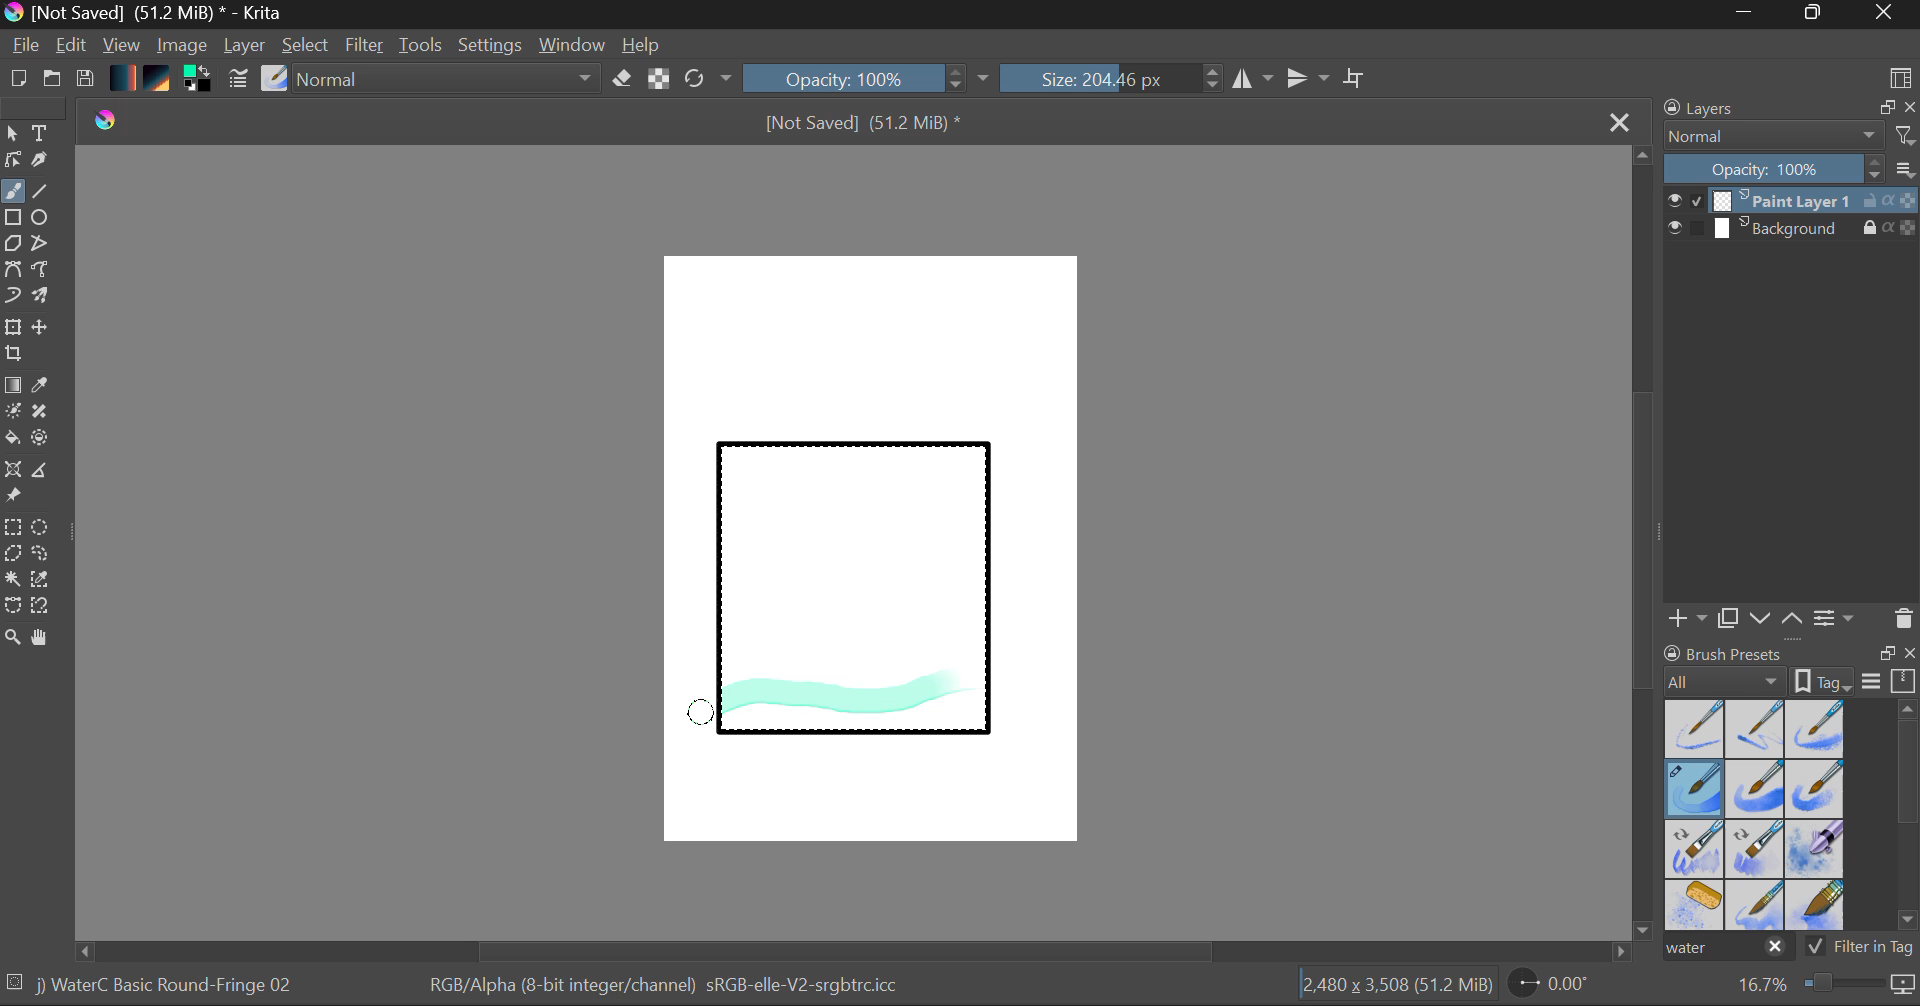 The image size is (1920, 1006). Describe the element at coordinates (1312, 80) in the screenshot. I see `Horizontal Mirror Flip` at that location.